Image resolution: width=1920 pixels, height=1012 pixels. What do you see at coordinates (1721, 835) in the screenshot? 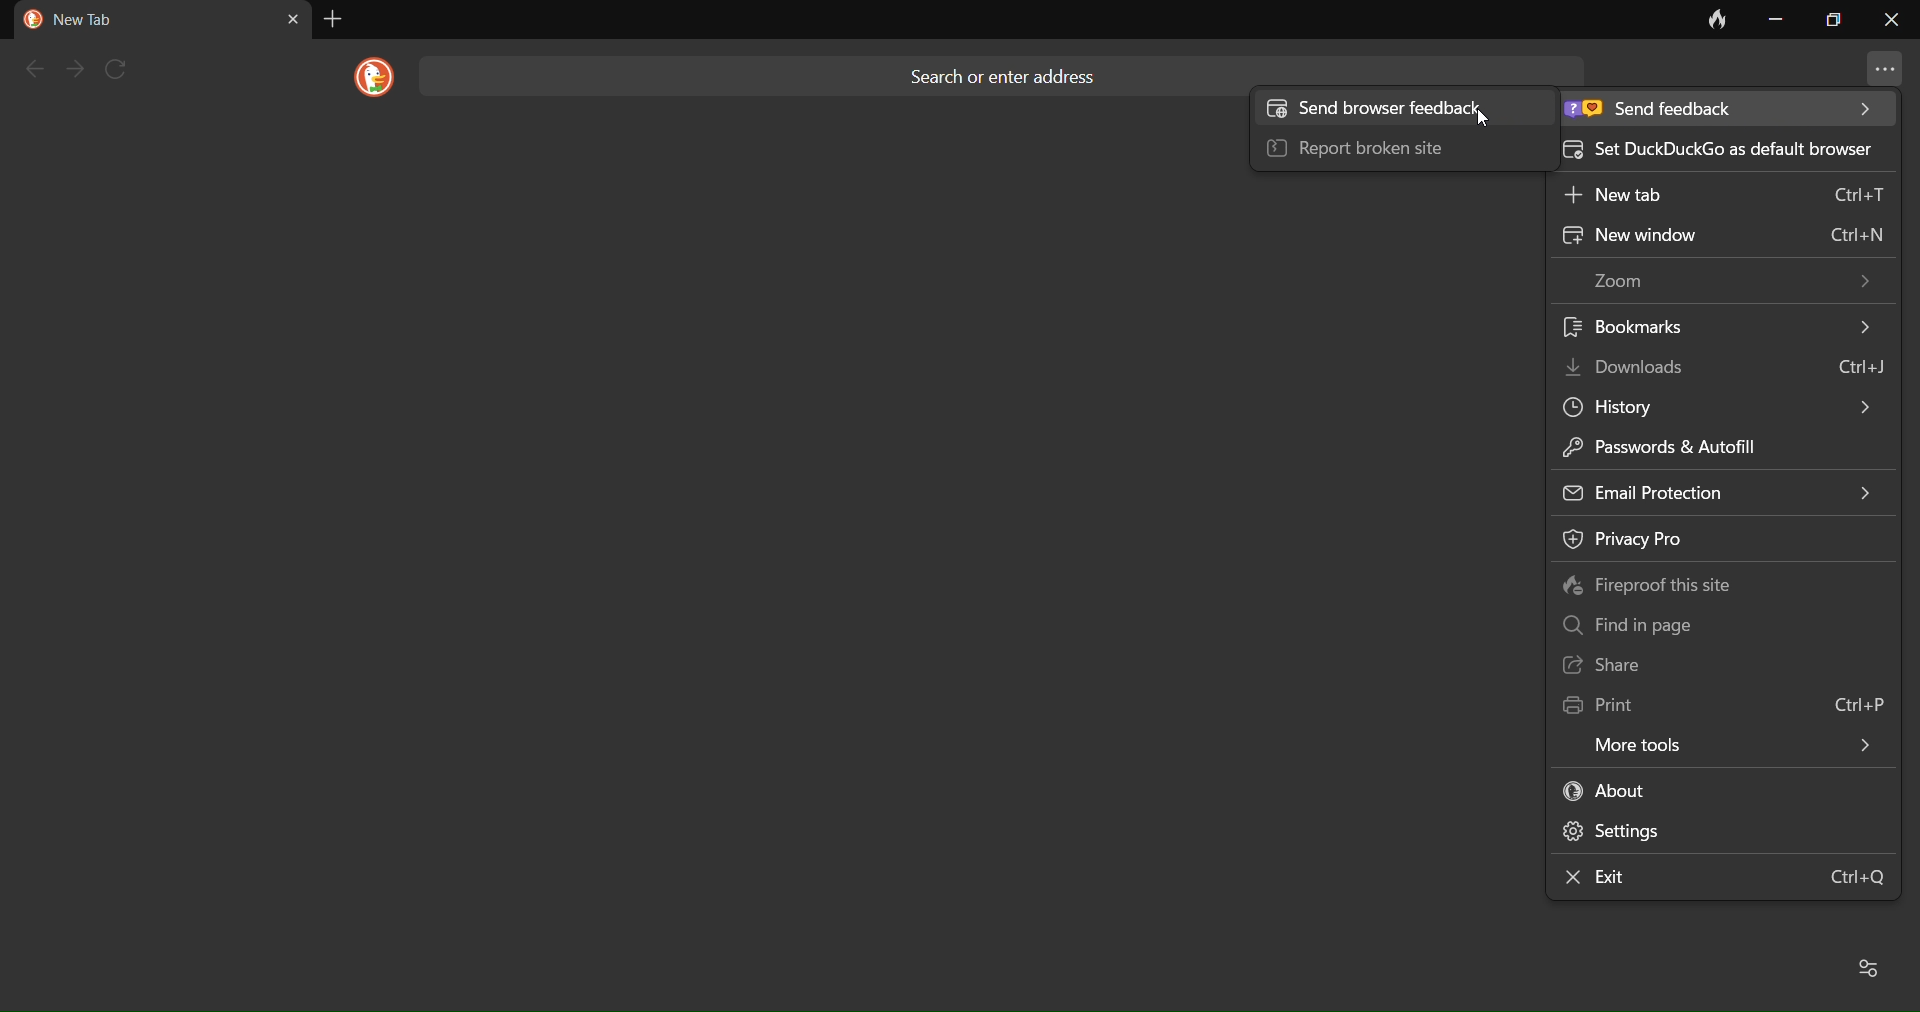
I see `settings` at bounding box center [1721, 835].